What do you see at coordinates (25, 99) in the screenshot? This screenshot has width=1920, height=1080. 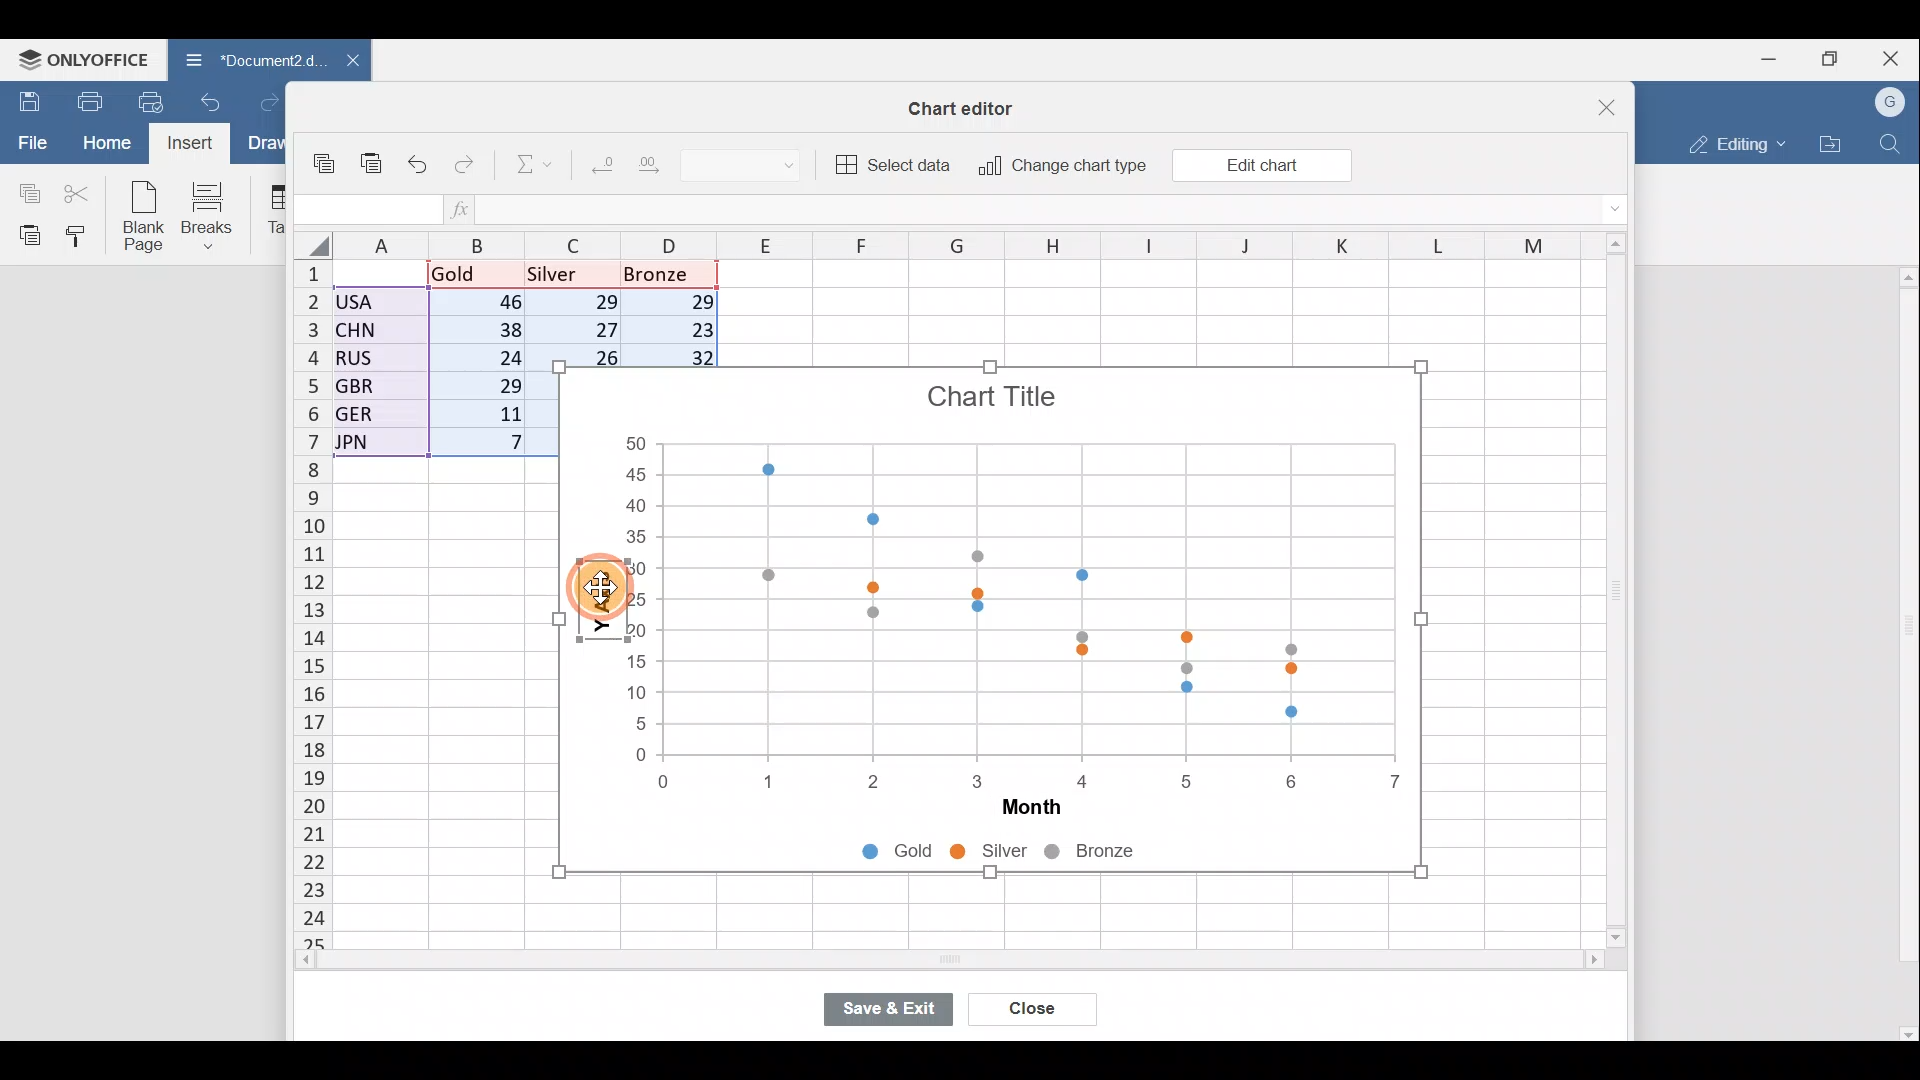 I see `Save` at bounding box center [25, 99].